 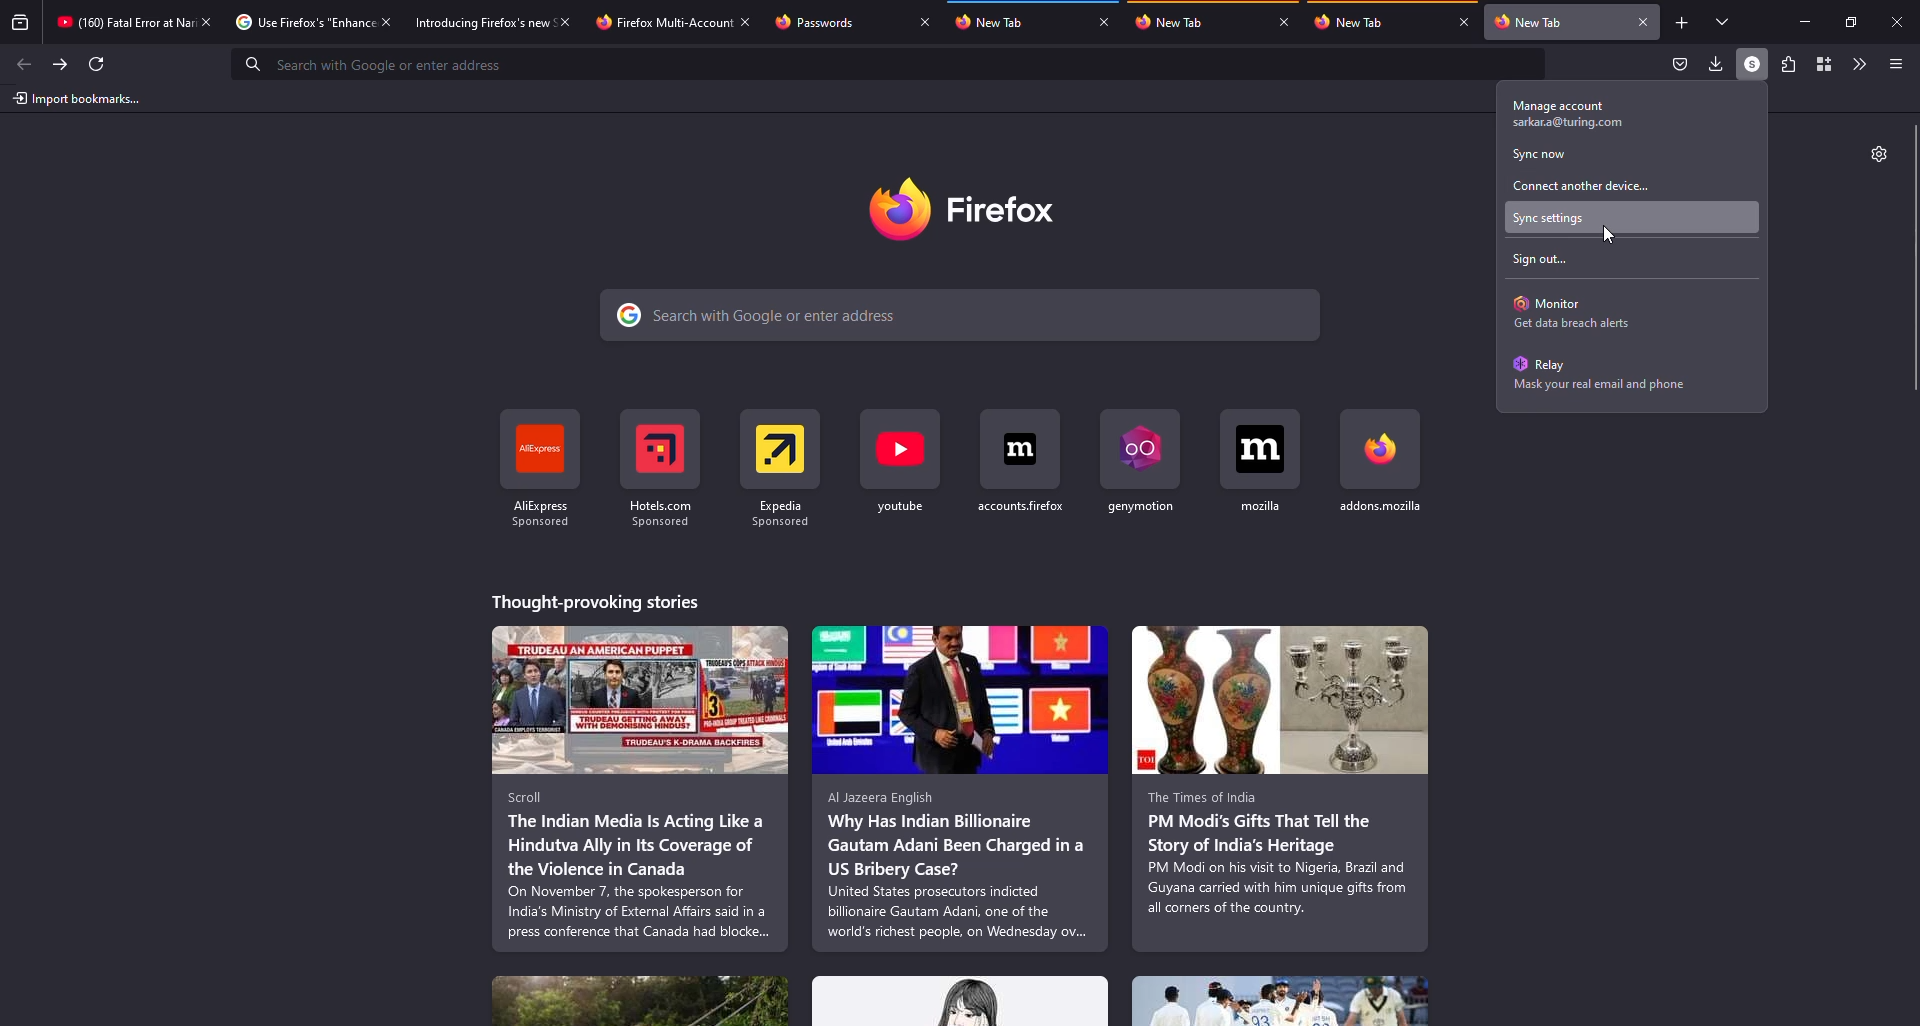 I want to click on tab, so click(x=817, y=23).